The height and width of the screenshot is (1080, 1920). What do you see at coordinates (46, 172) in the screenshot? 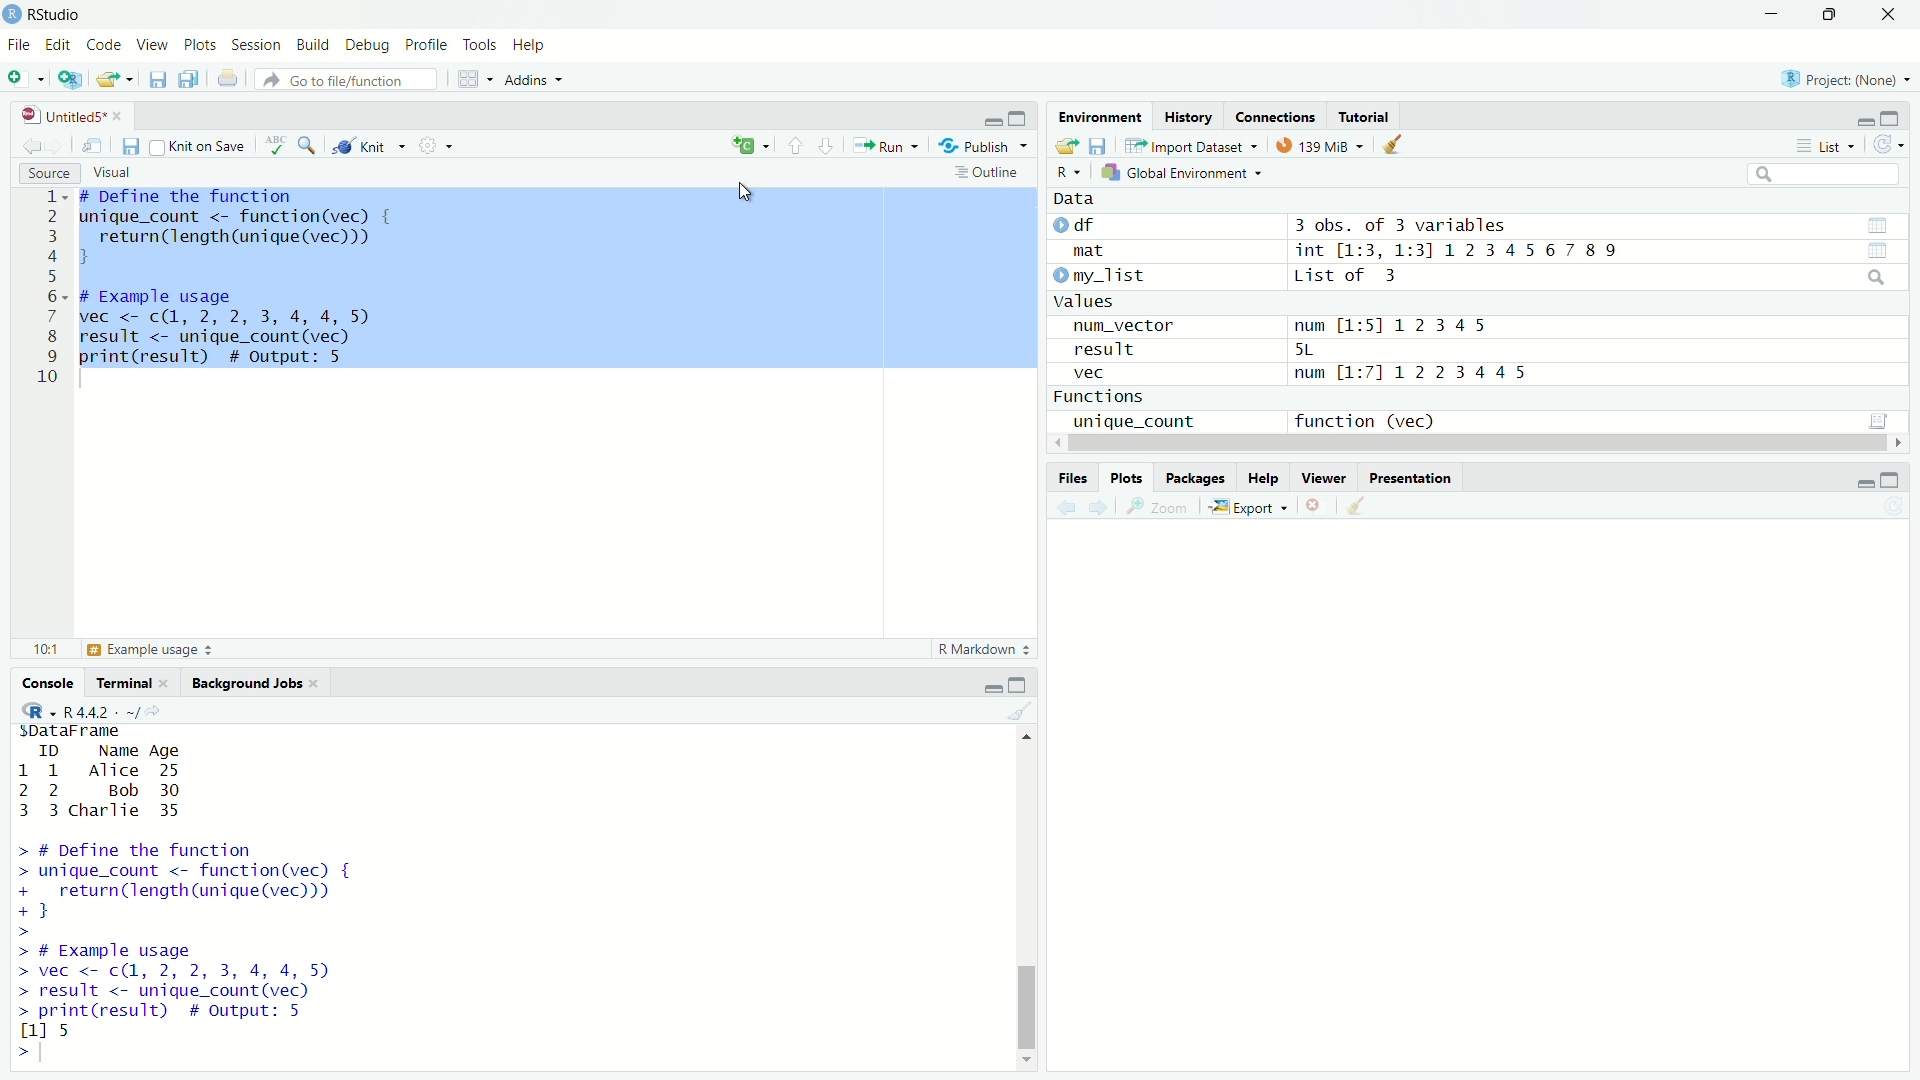
I see `Source` at bounding box center [46, 172].